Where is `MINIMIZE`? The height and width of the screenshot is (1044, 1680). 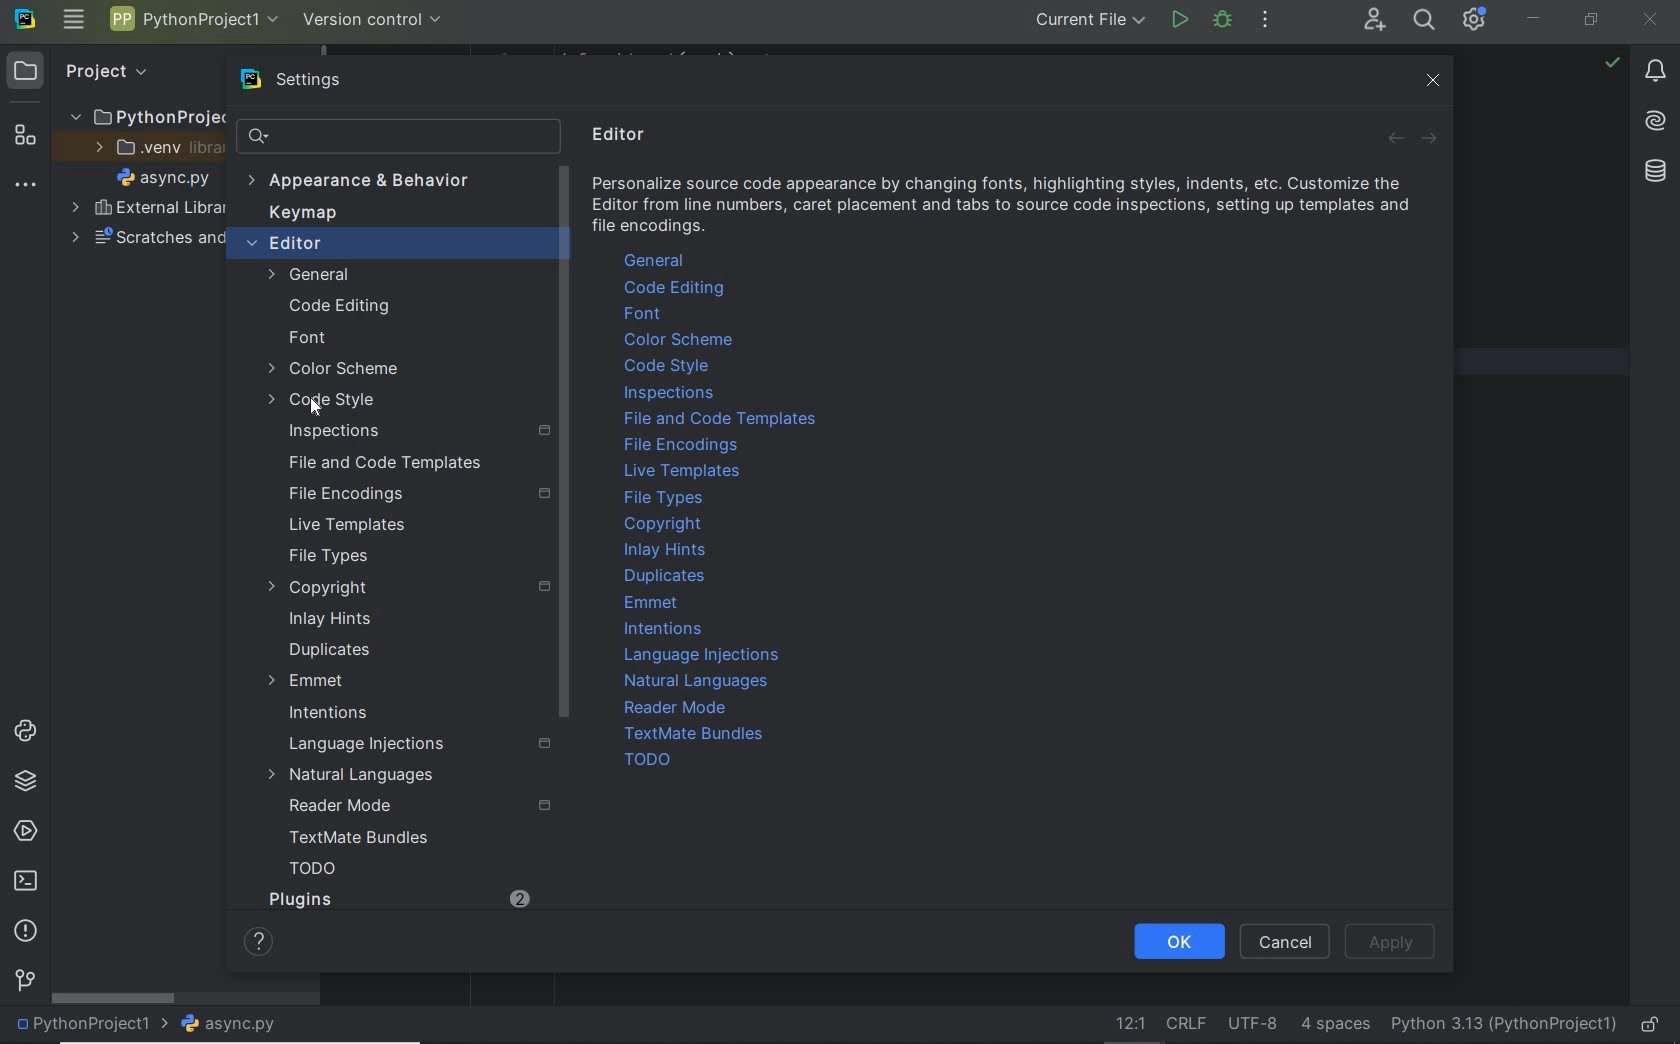 MINIMIZE is located at coordinates (1536, 17).